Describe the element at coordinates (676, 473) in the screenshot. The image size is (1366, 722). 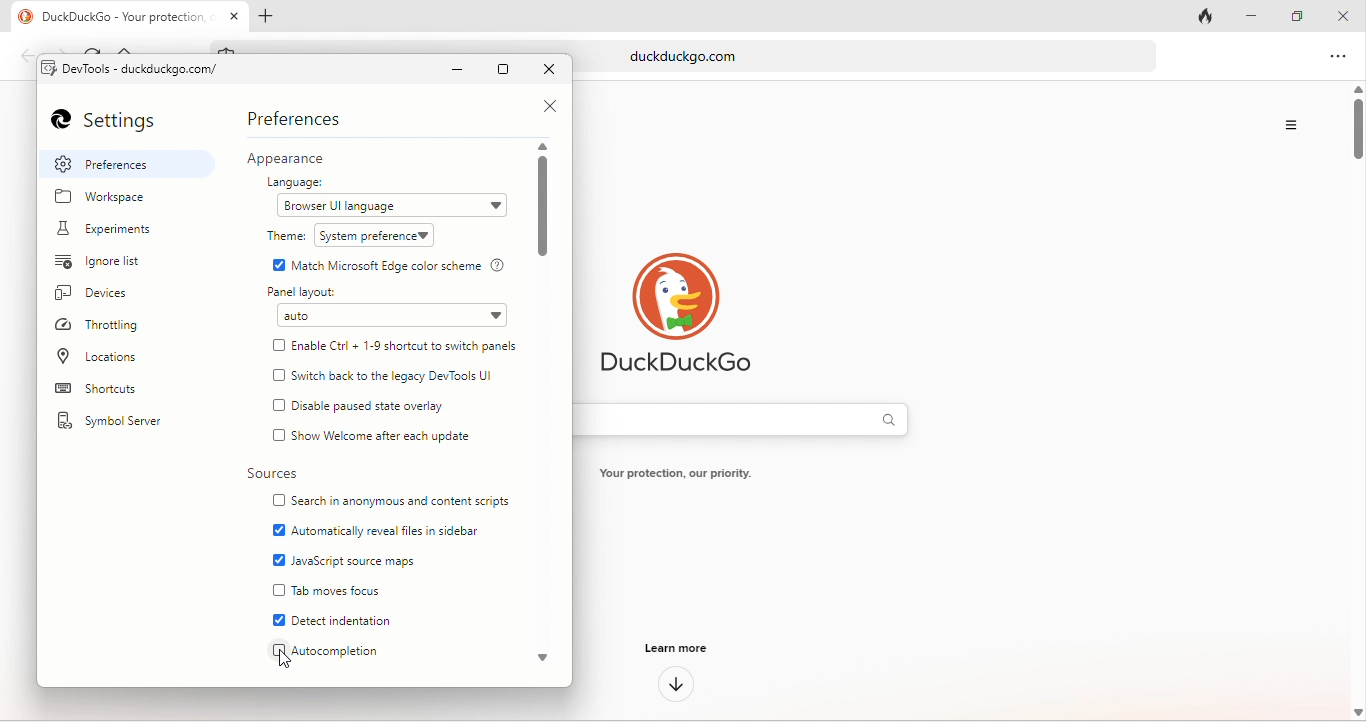
I see `Your protection, our priority` at that location.